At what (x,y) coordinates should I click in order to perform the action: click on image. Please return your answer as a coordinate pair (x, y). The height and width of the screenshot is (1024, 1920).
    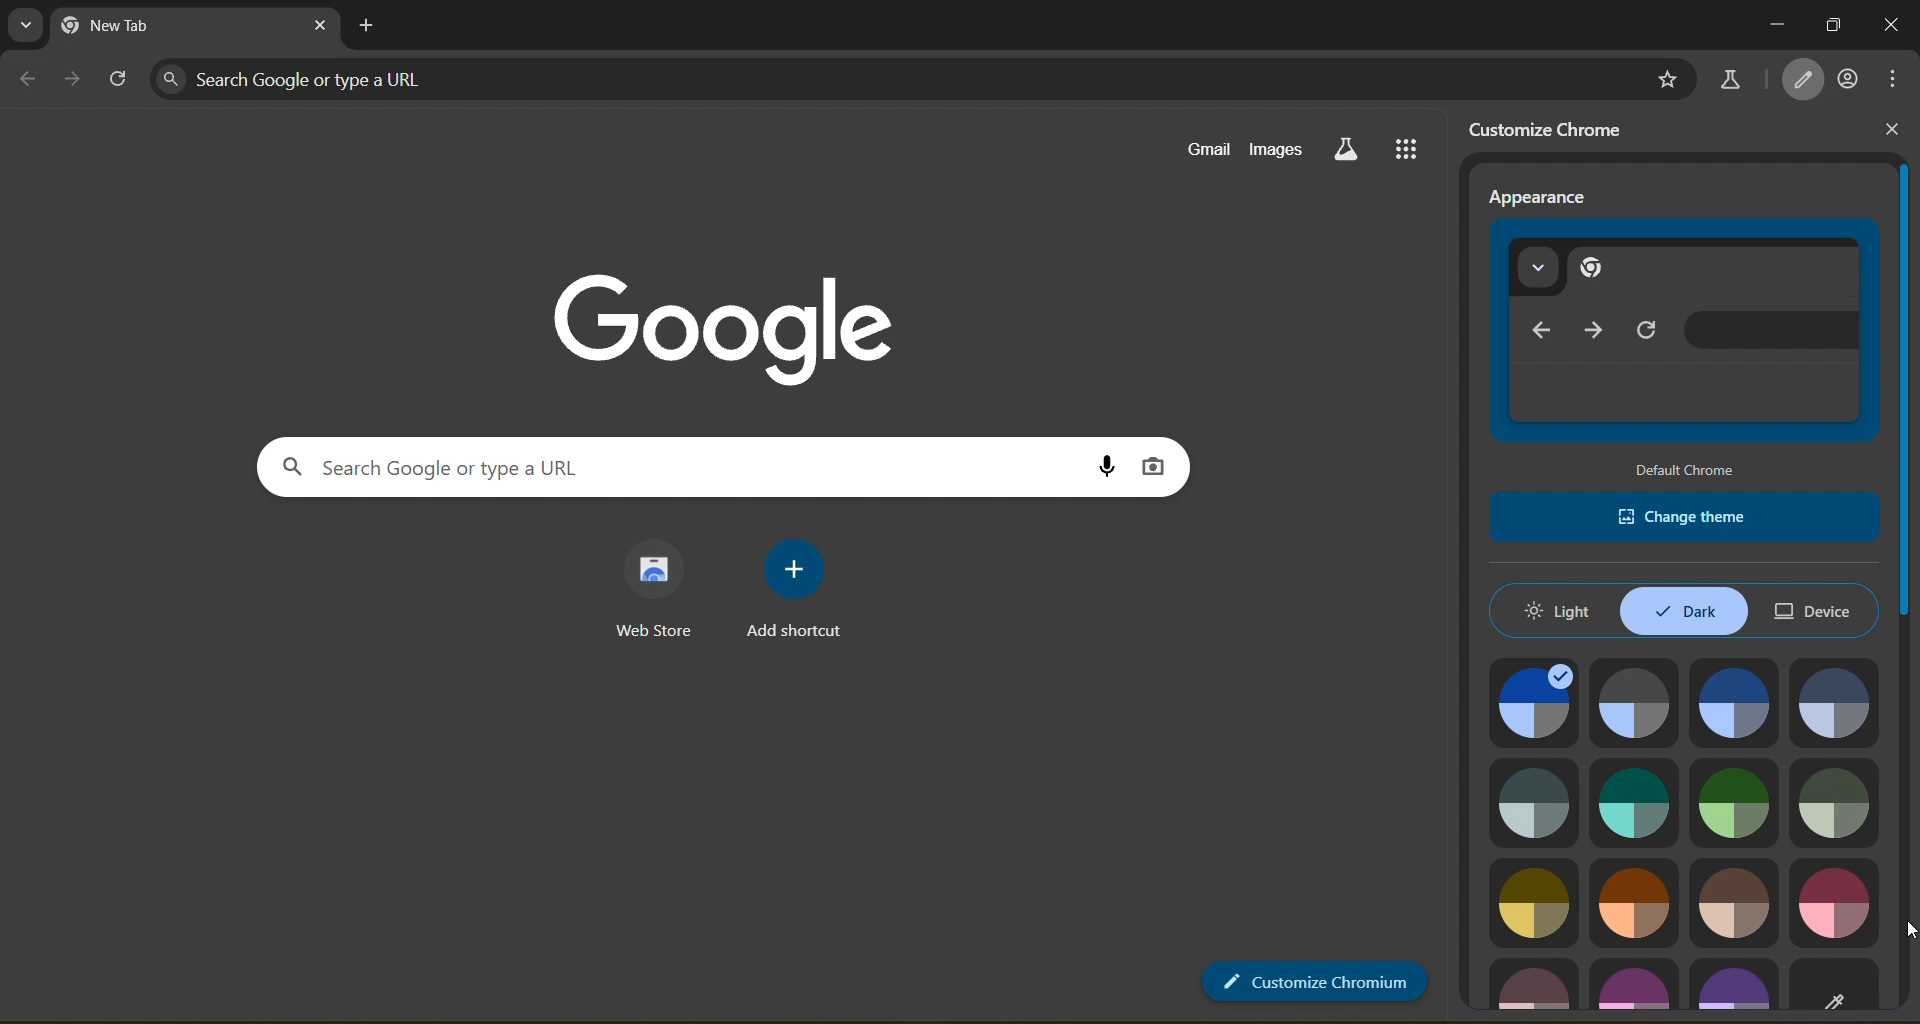
    Looking at the image, I should click on (1735, 987).